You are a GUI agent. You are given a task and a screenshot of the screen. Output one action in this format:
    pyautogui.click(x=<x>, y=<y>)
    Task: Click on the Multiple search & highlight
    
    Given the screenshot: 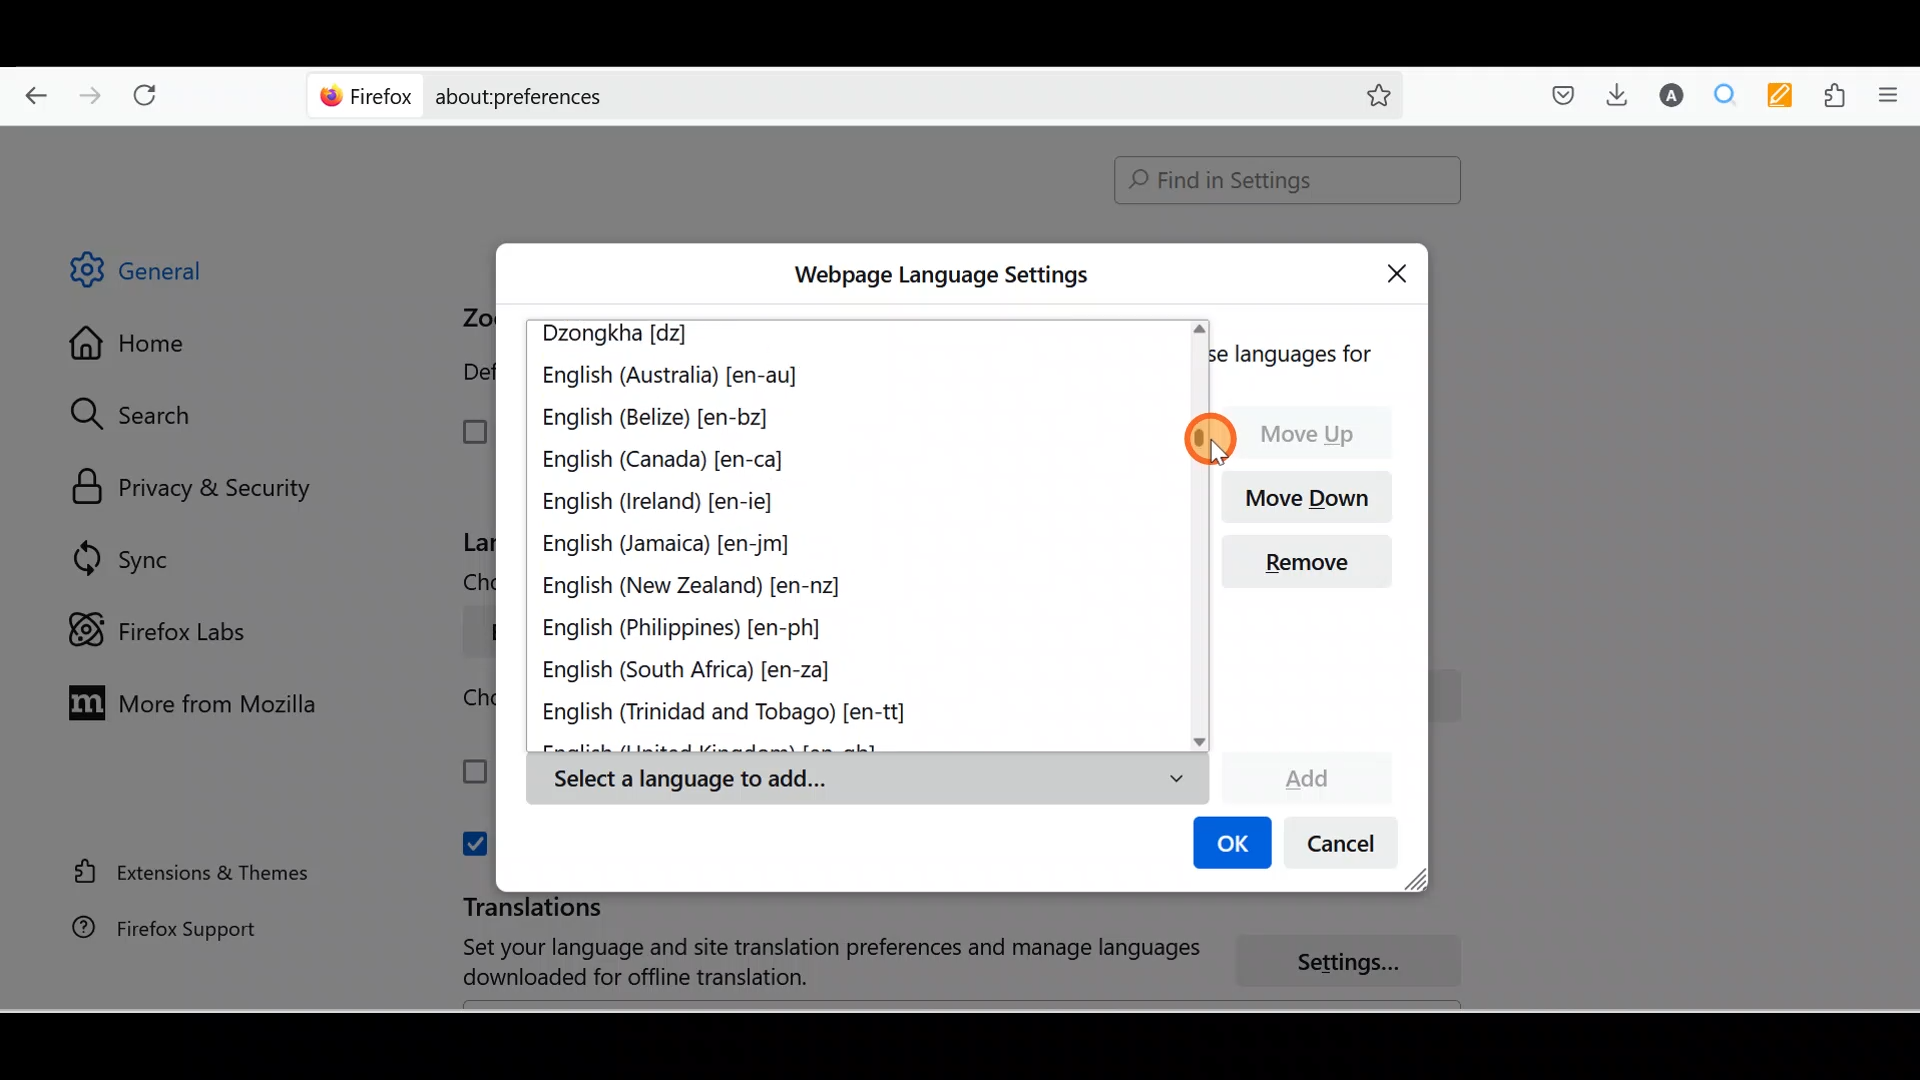 What is the action you would take?
    pyautogui.click(x=1726, y=94)
    